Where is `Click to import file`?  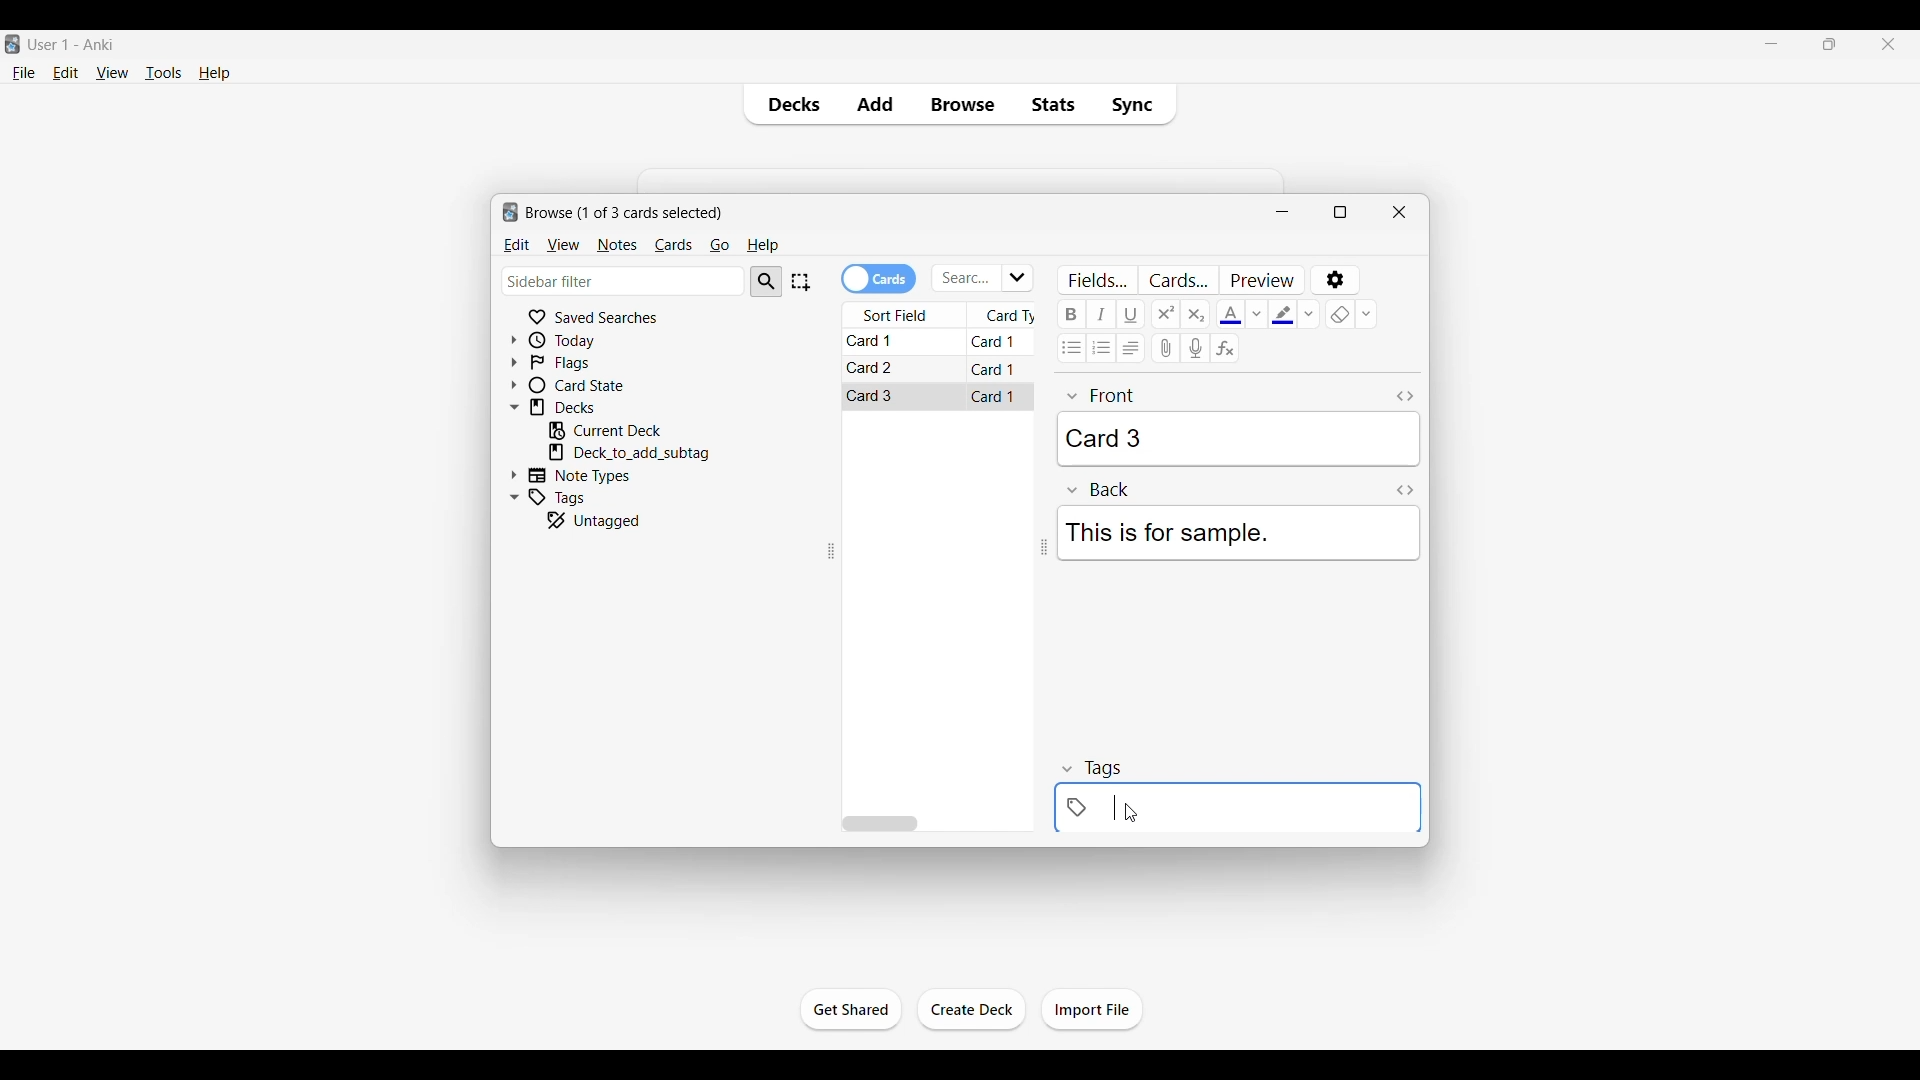
Click to import file is located at coordinates (1093, 1010).